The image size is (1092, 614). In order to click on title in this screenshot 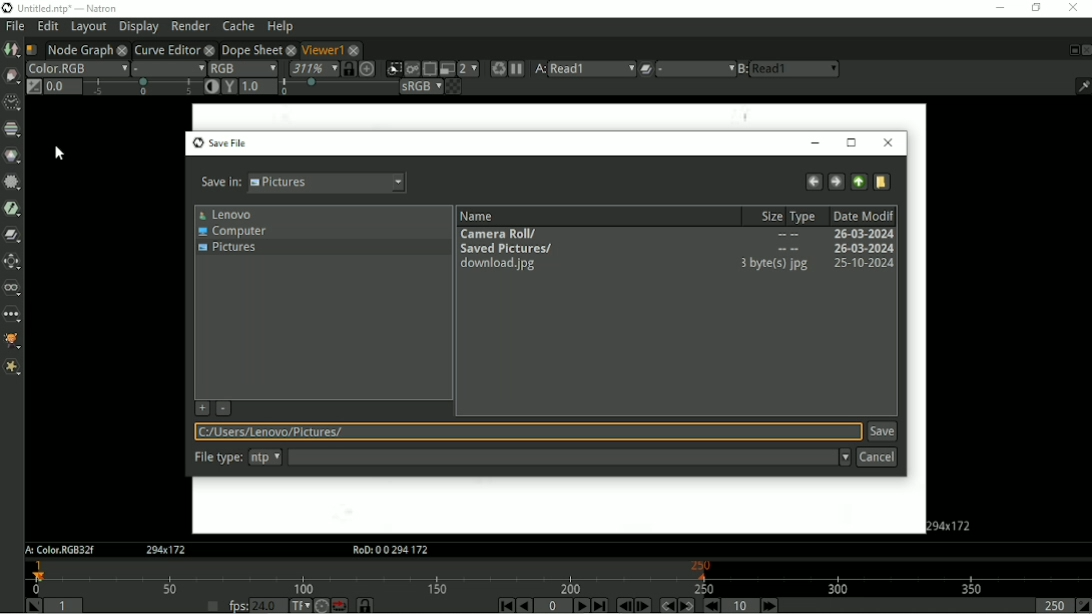, I will do `click(68, 8)`.